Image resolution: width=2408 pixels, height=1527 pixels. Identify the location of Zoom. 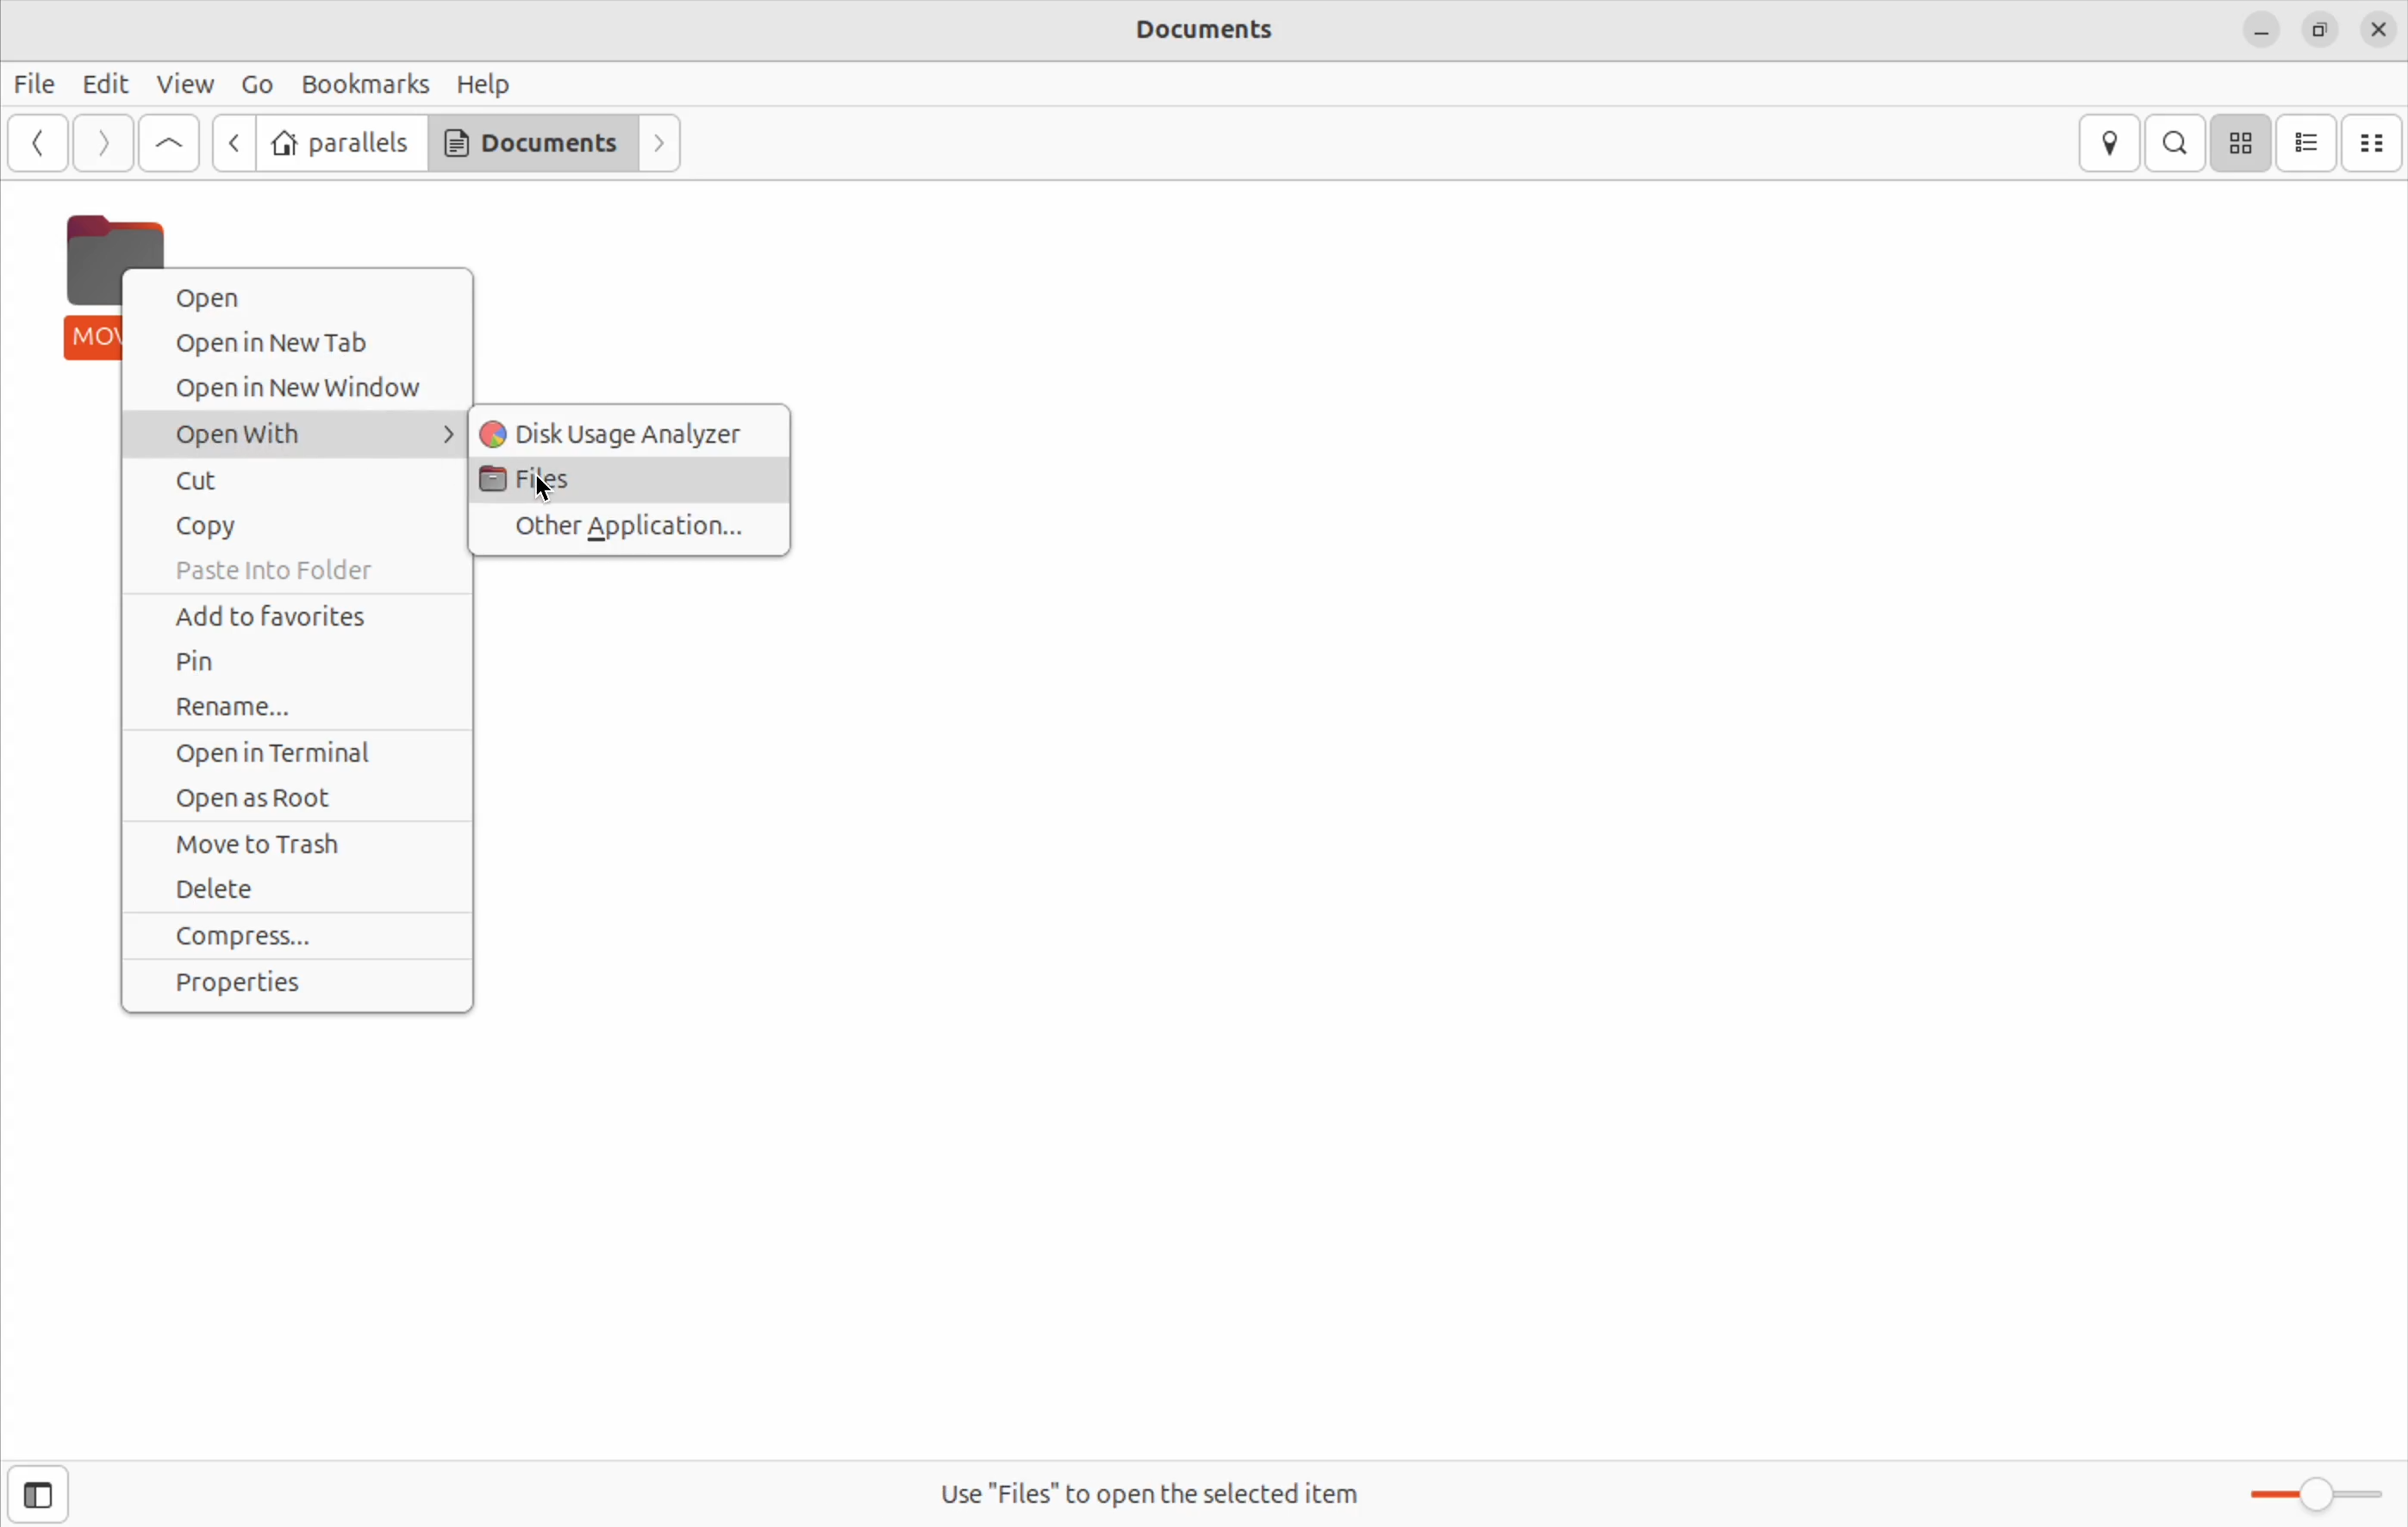
(2310, 1498).